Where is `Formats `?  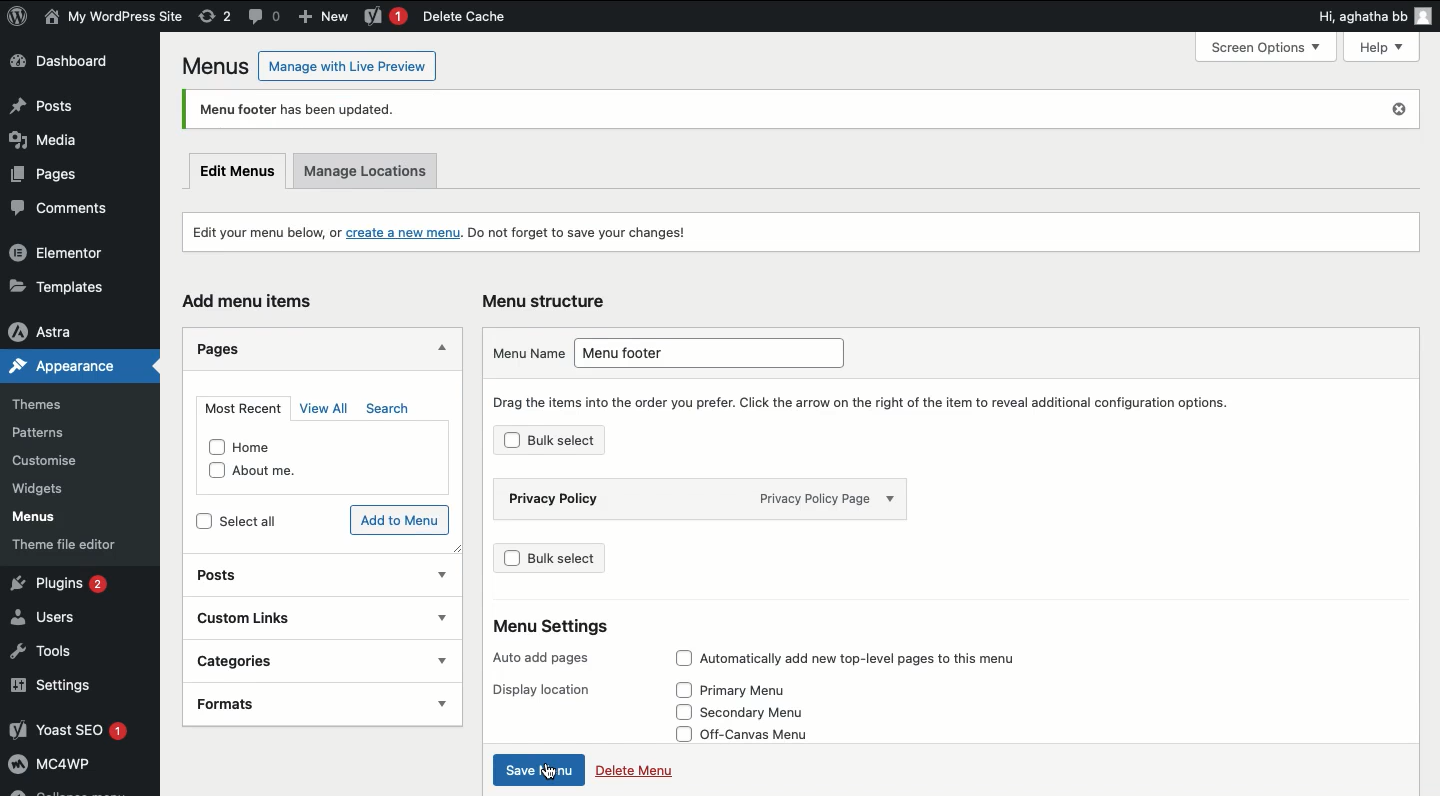 Formats  is located at coordinates (296, 707).